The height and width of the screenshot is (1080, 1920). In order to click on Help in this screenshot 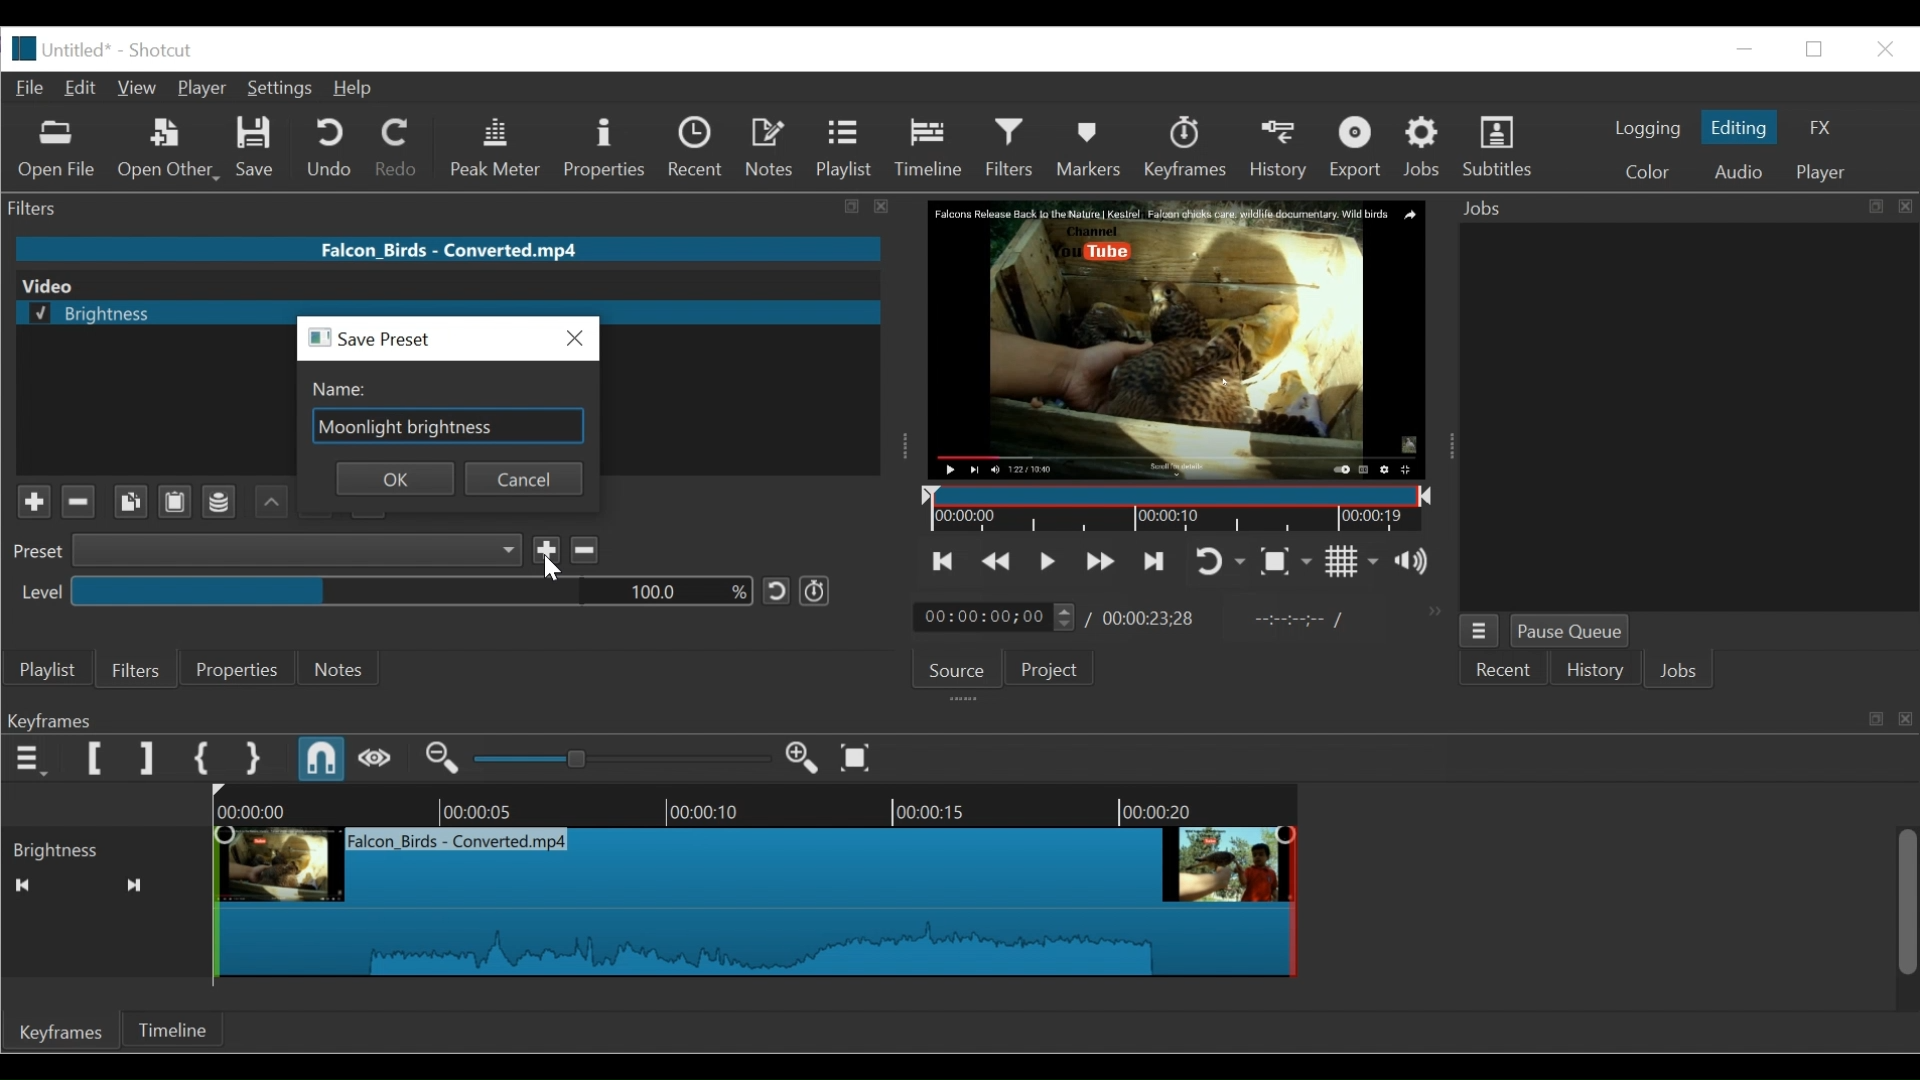, I will do `click(359, 88)`.